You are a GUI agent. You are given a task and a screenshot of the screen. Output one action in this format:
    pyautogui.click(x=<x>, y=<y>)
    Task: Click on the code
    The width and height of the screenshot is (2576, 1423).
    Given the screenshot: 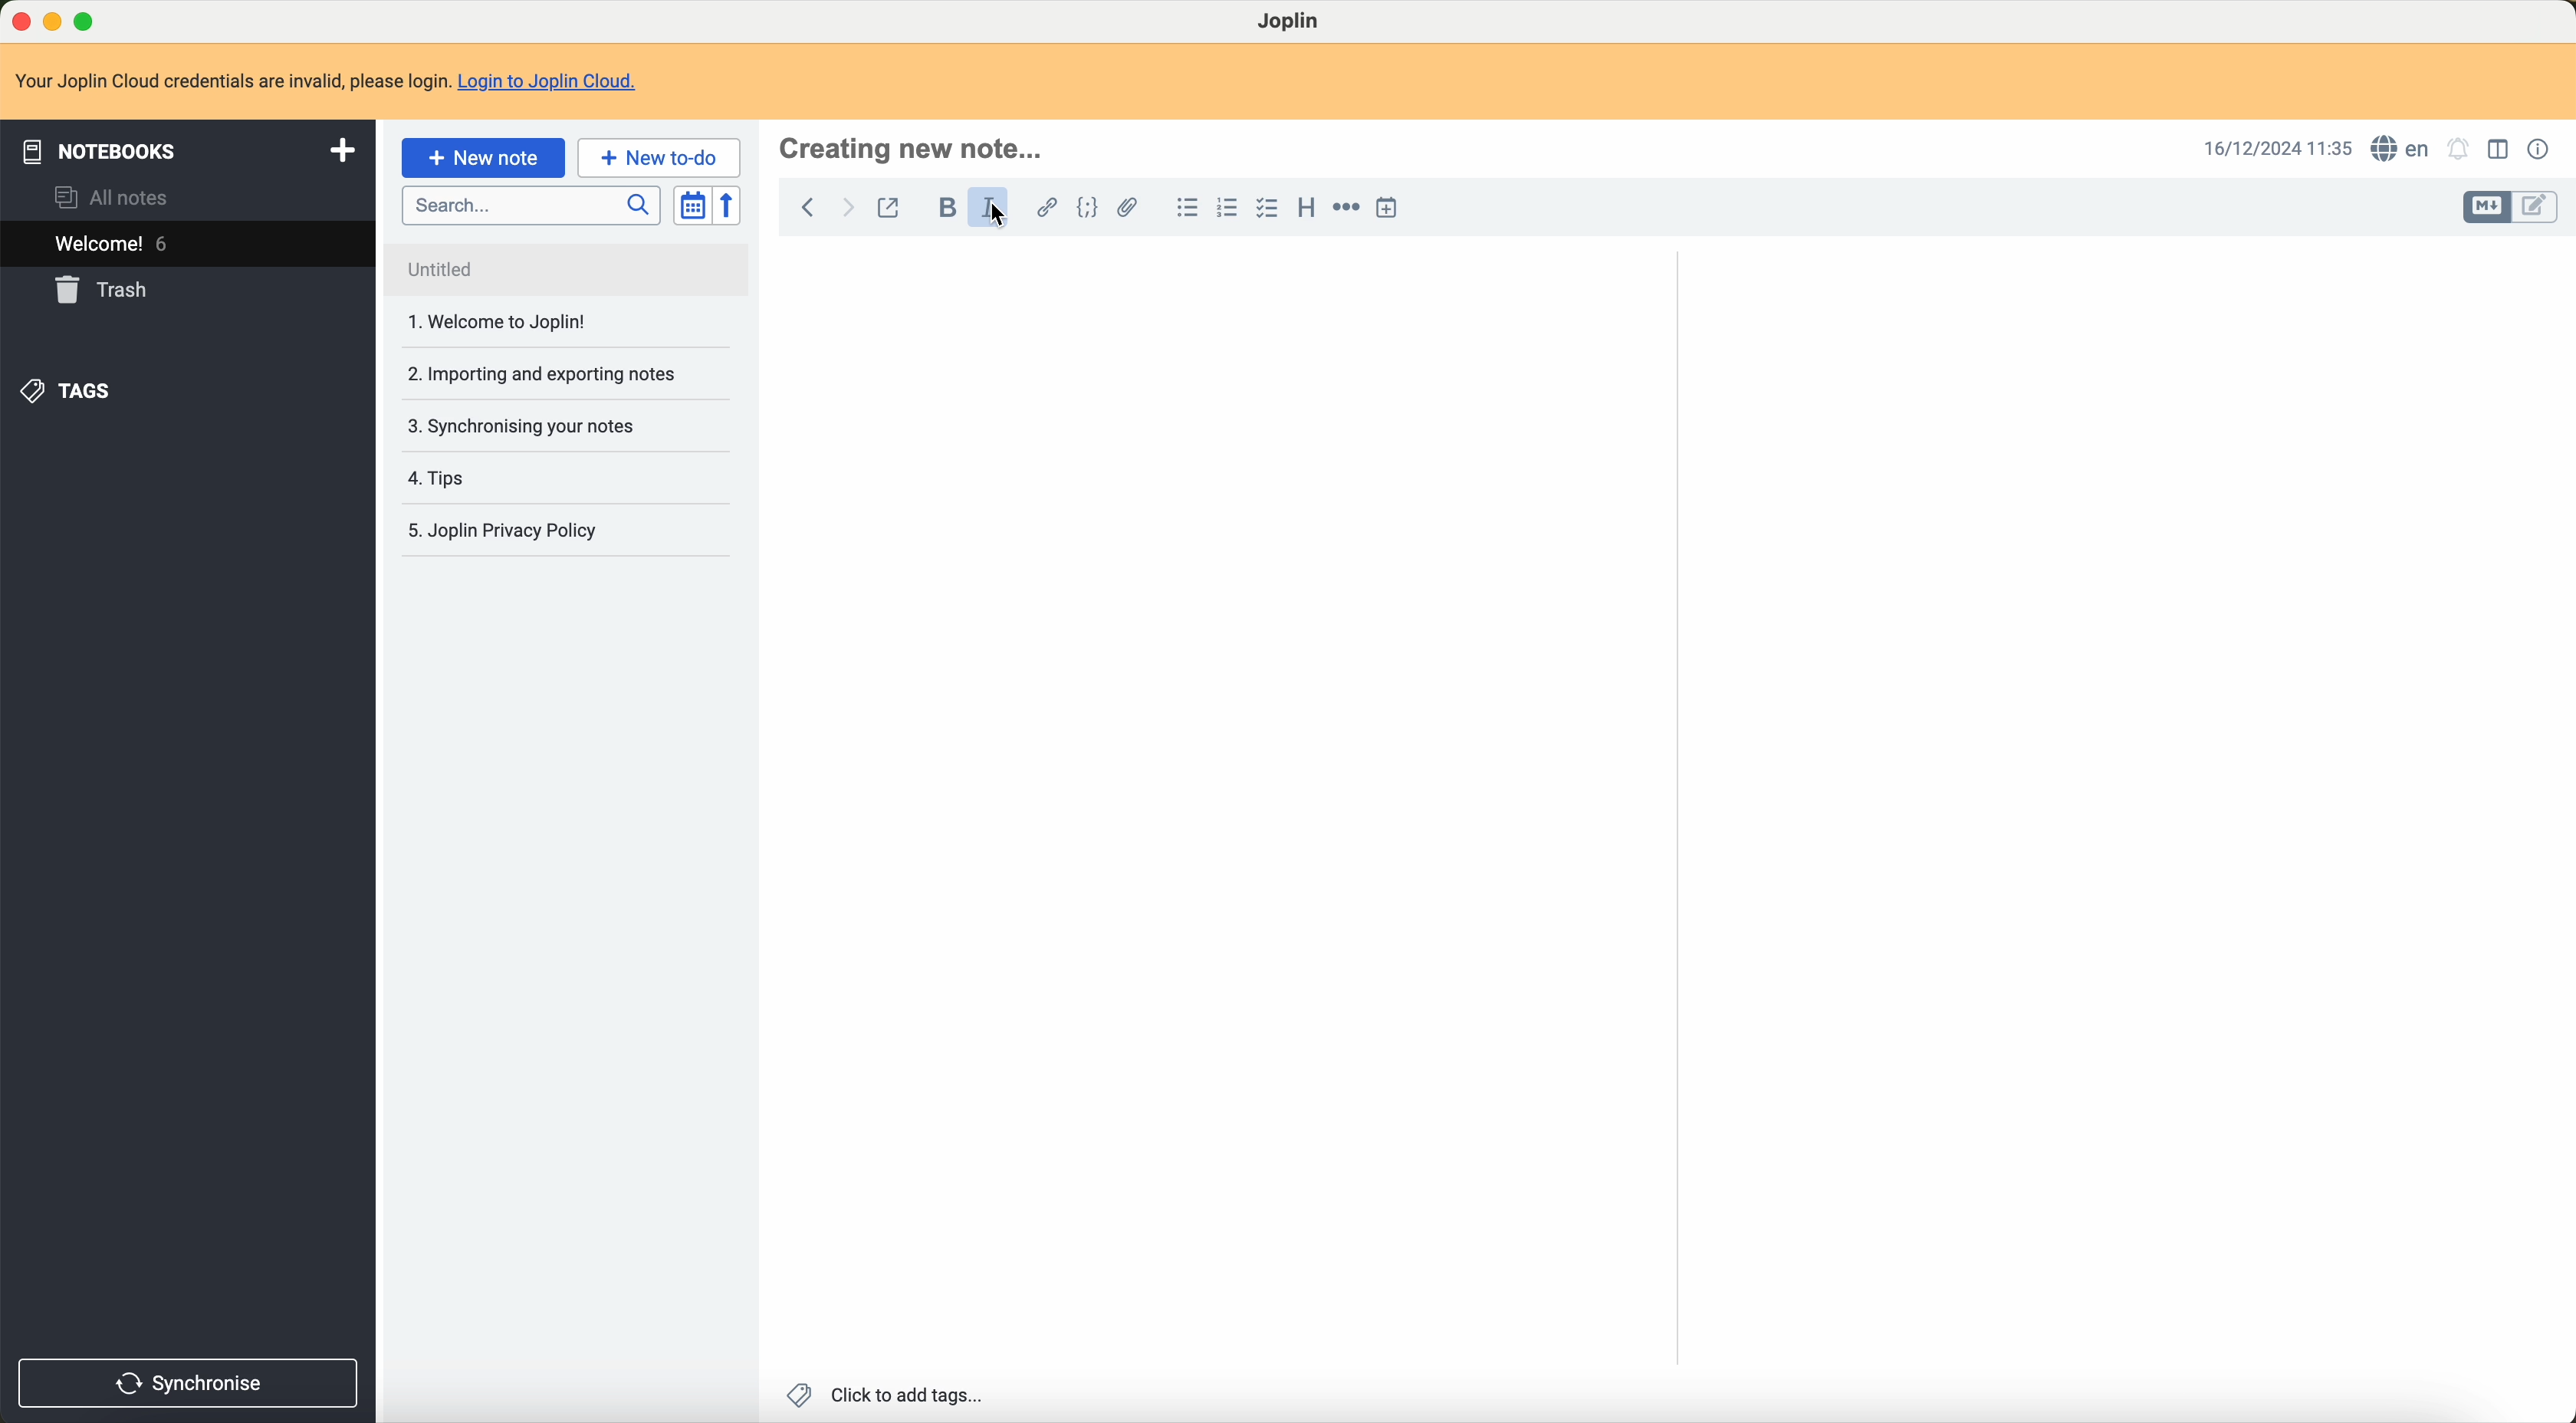 What is the action you would take?
    pyautogui.click(x=1083, y=206)
    